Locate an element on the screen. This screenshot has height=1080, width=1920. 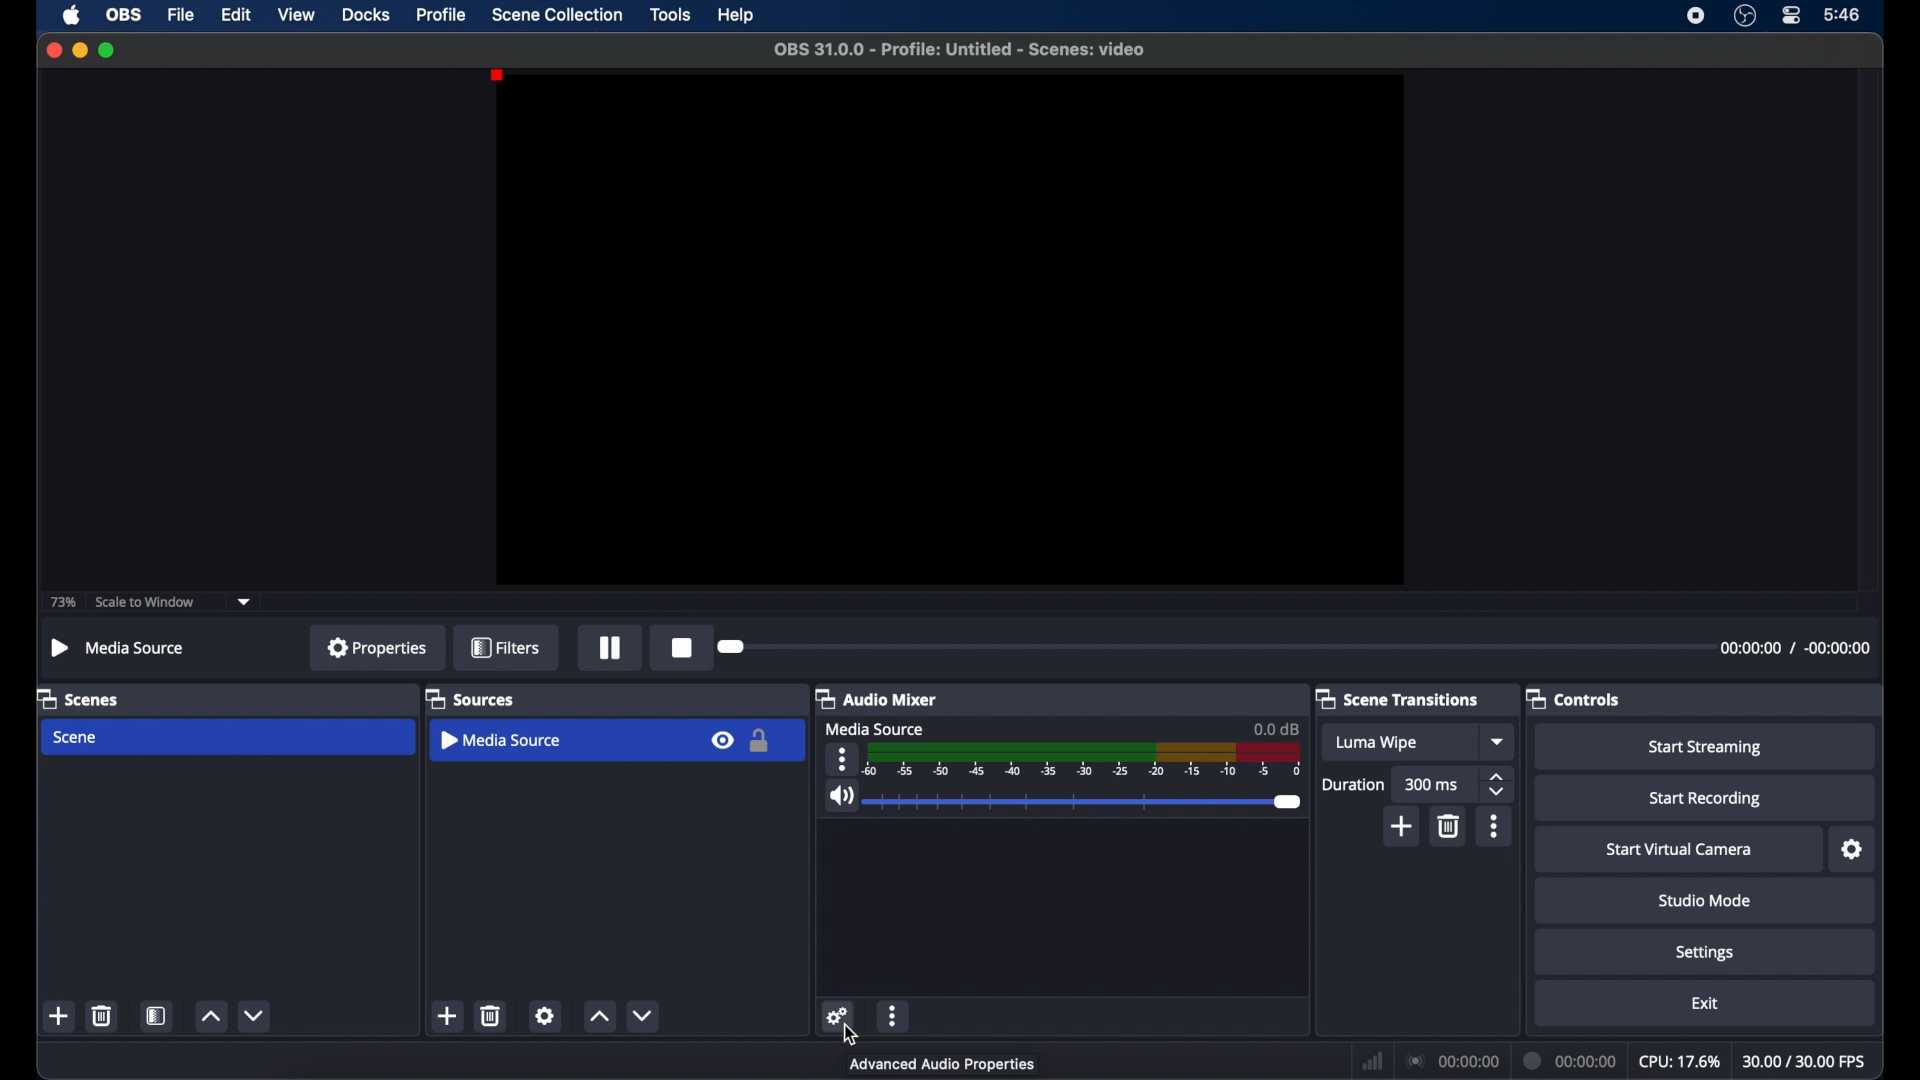
profile is located at coordinates (442, 13).